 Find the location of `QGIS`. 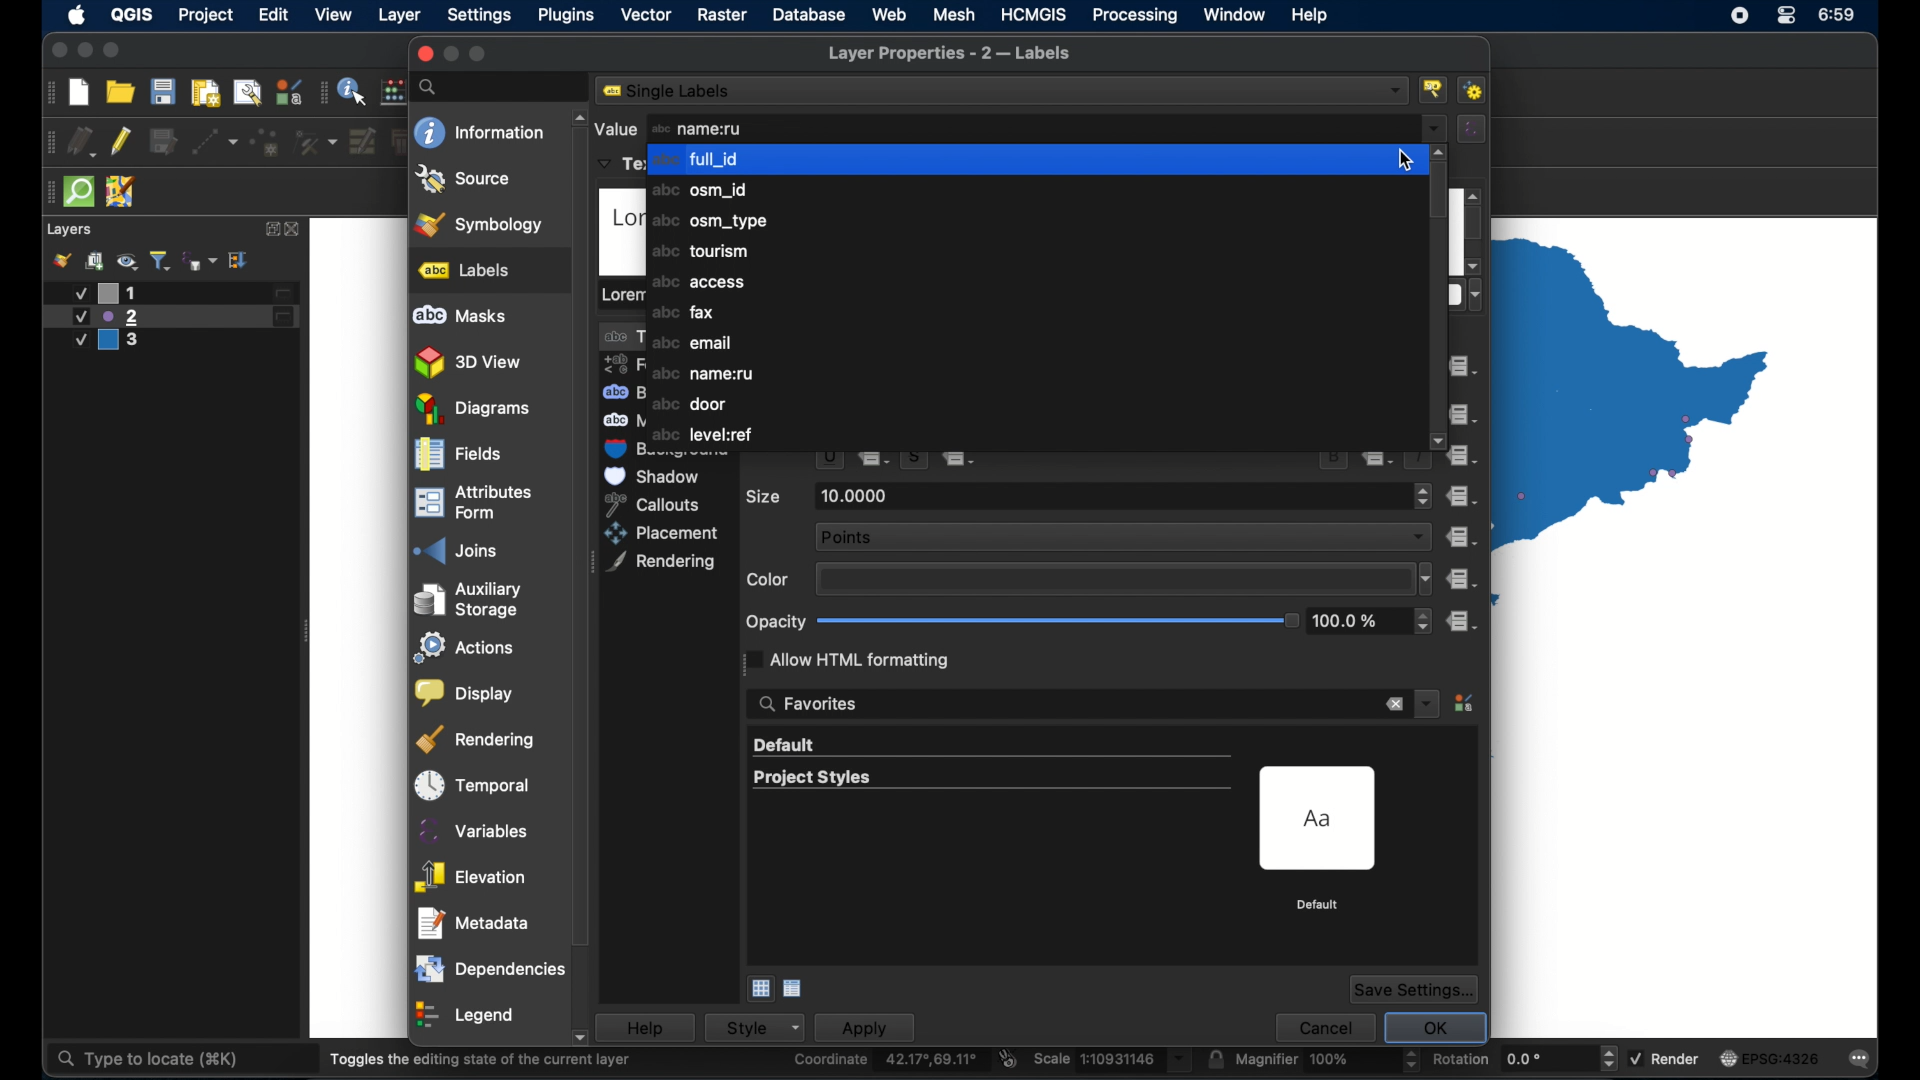

QGIS is located at coordinates (134, 14).